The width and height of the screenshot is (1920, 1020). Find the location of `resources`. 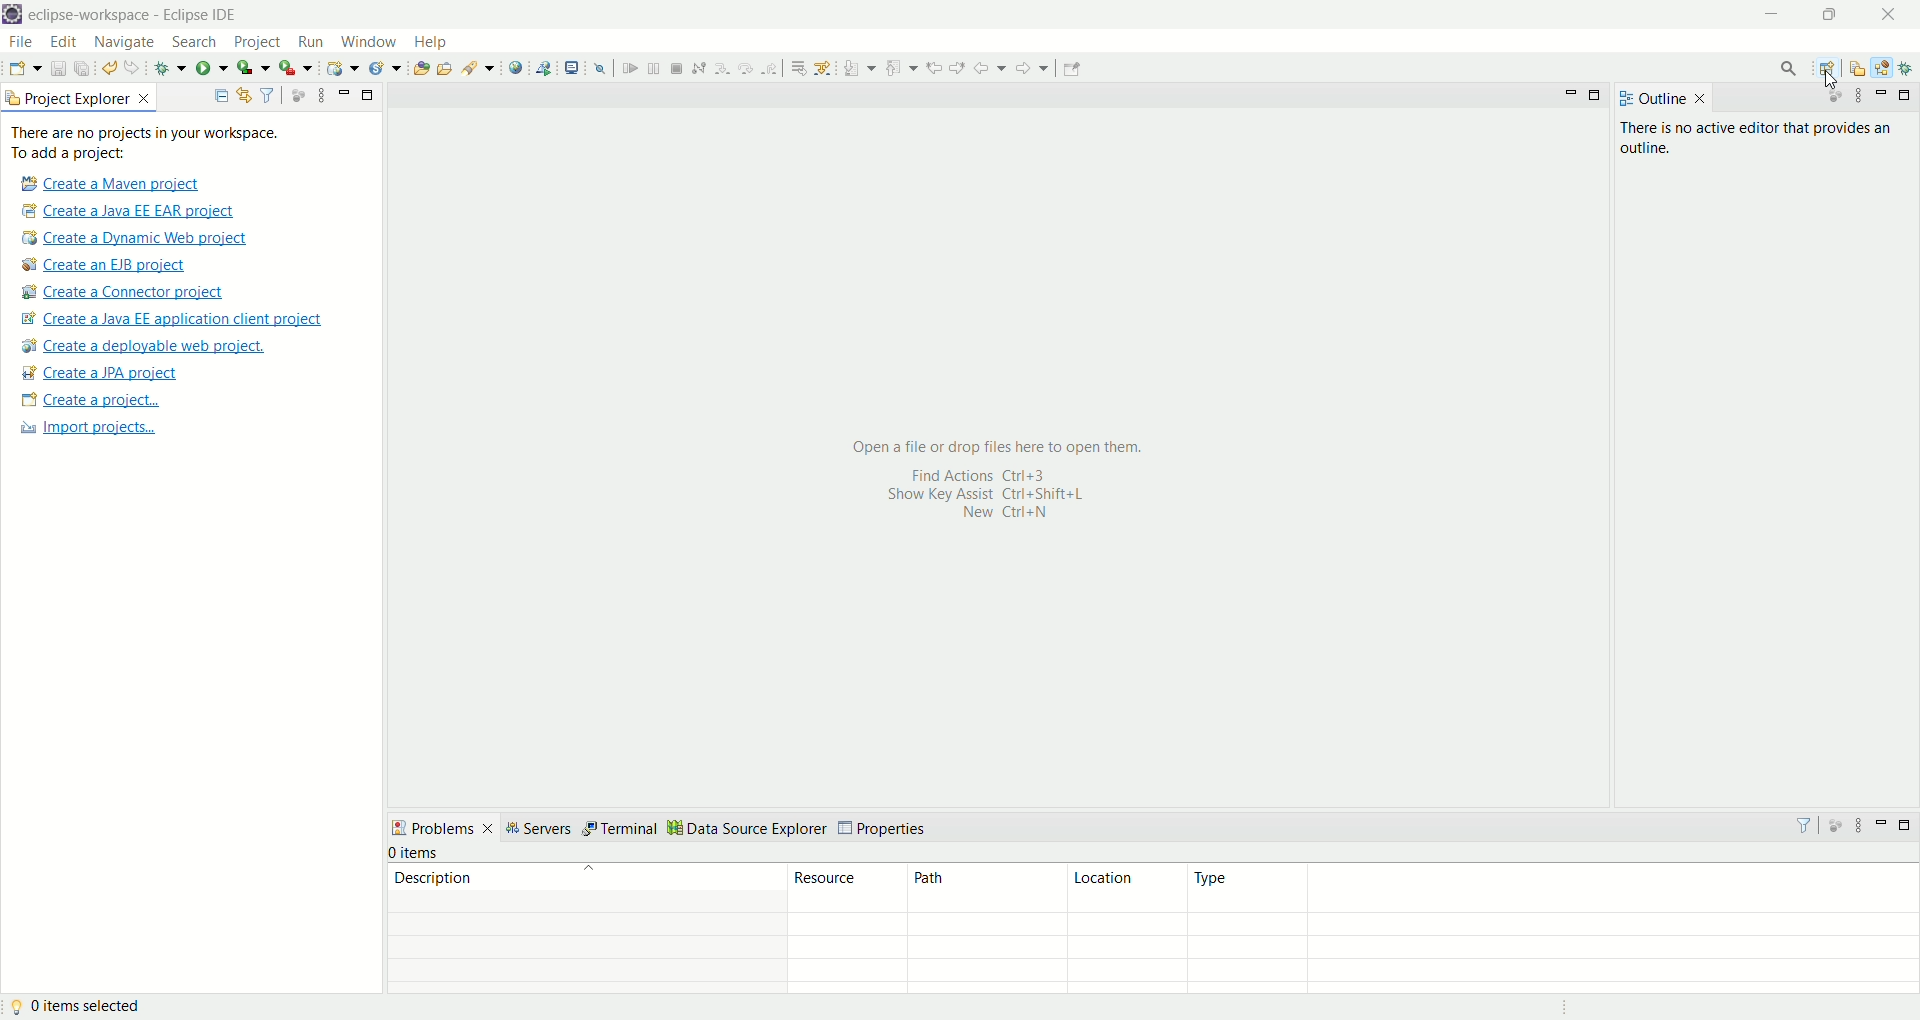

resources is located at coordinates (1859, 70).